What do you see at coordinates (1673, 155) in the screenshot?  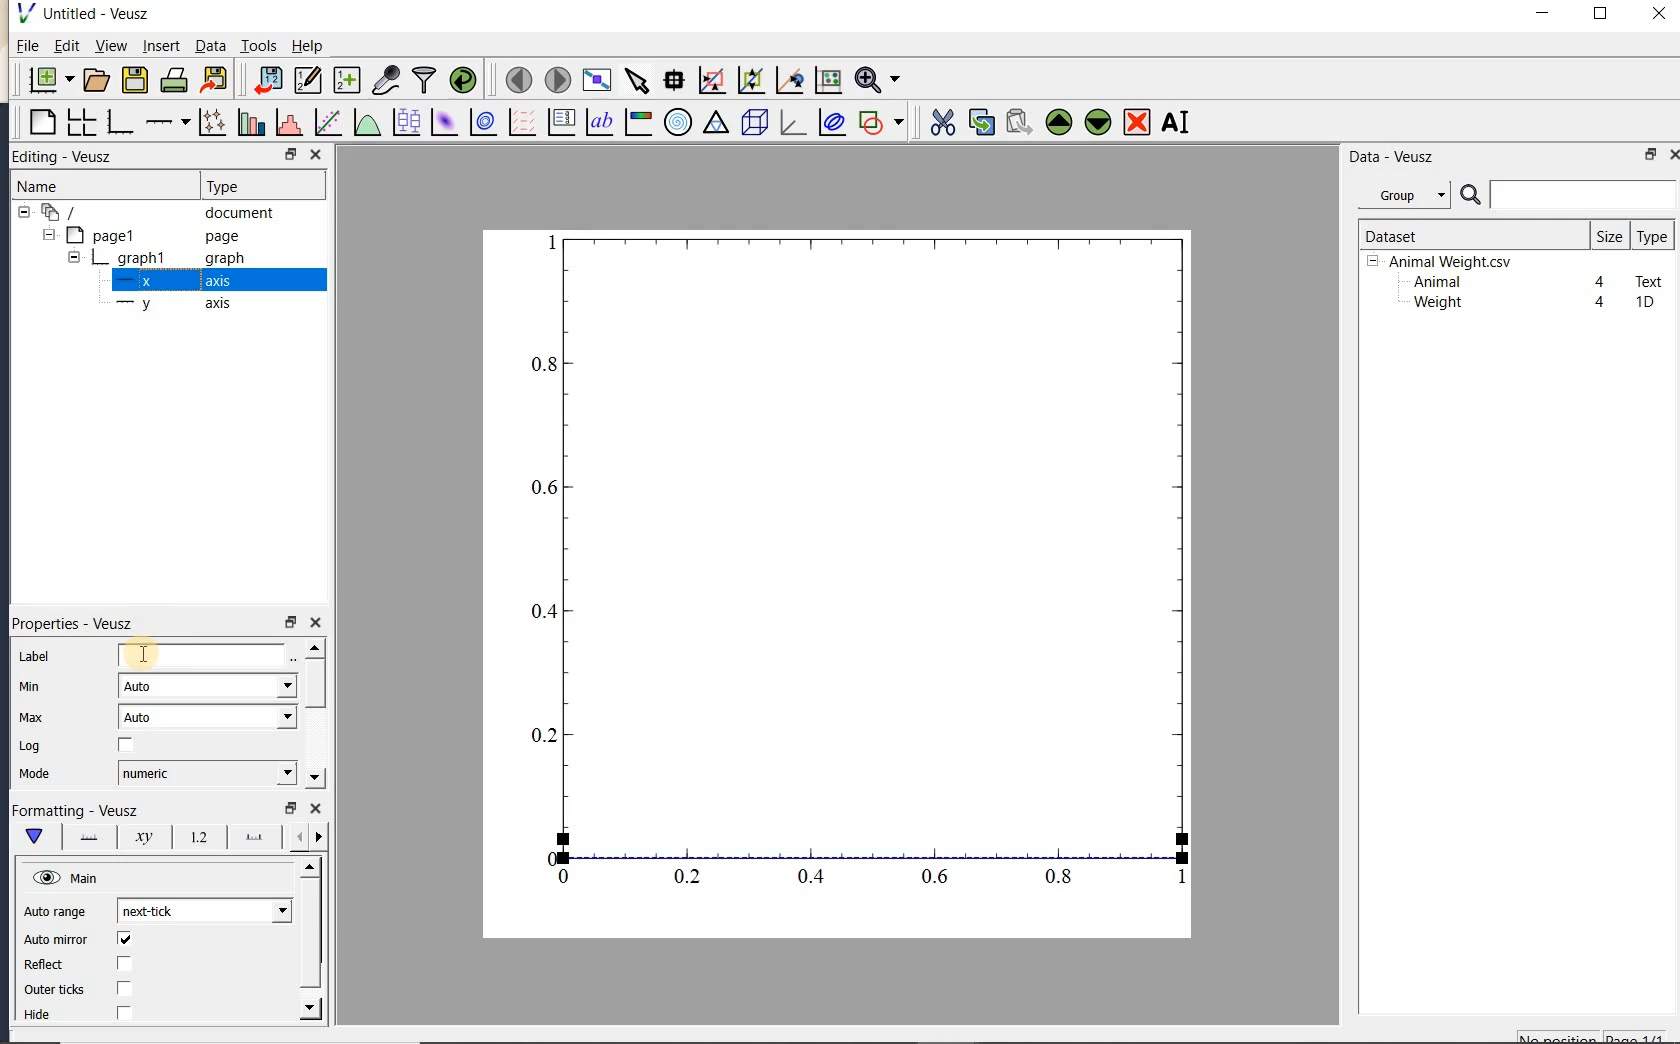 I see `close` at bounding box center [1673, 155].